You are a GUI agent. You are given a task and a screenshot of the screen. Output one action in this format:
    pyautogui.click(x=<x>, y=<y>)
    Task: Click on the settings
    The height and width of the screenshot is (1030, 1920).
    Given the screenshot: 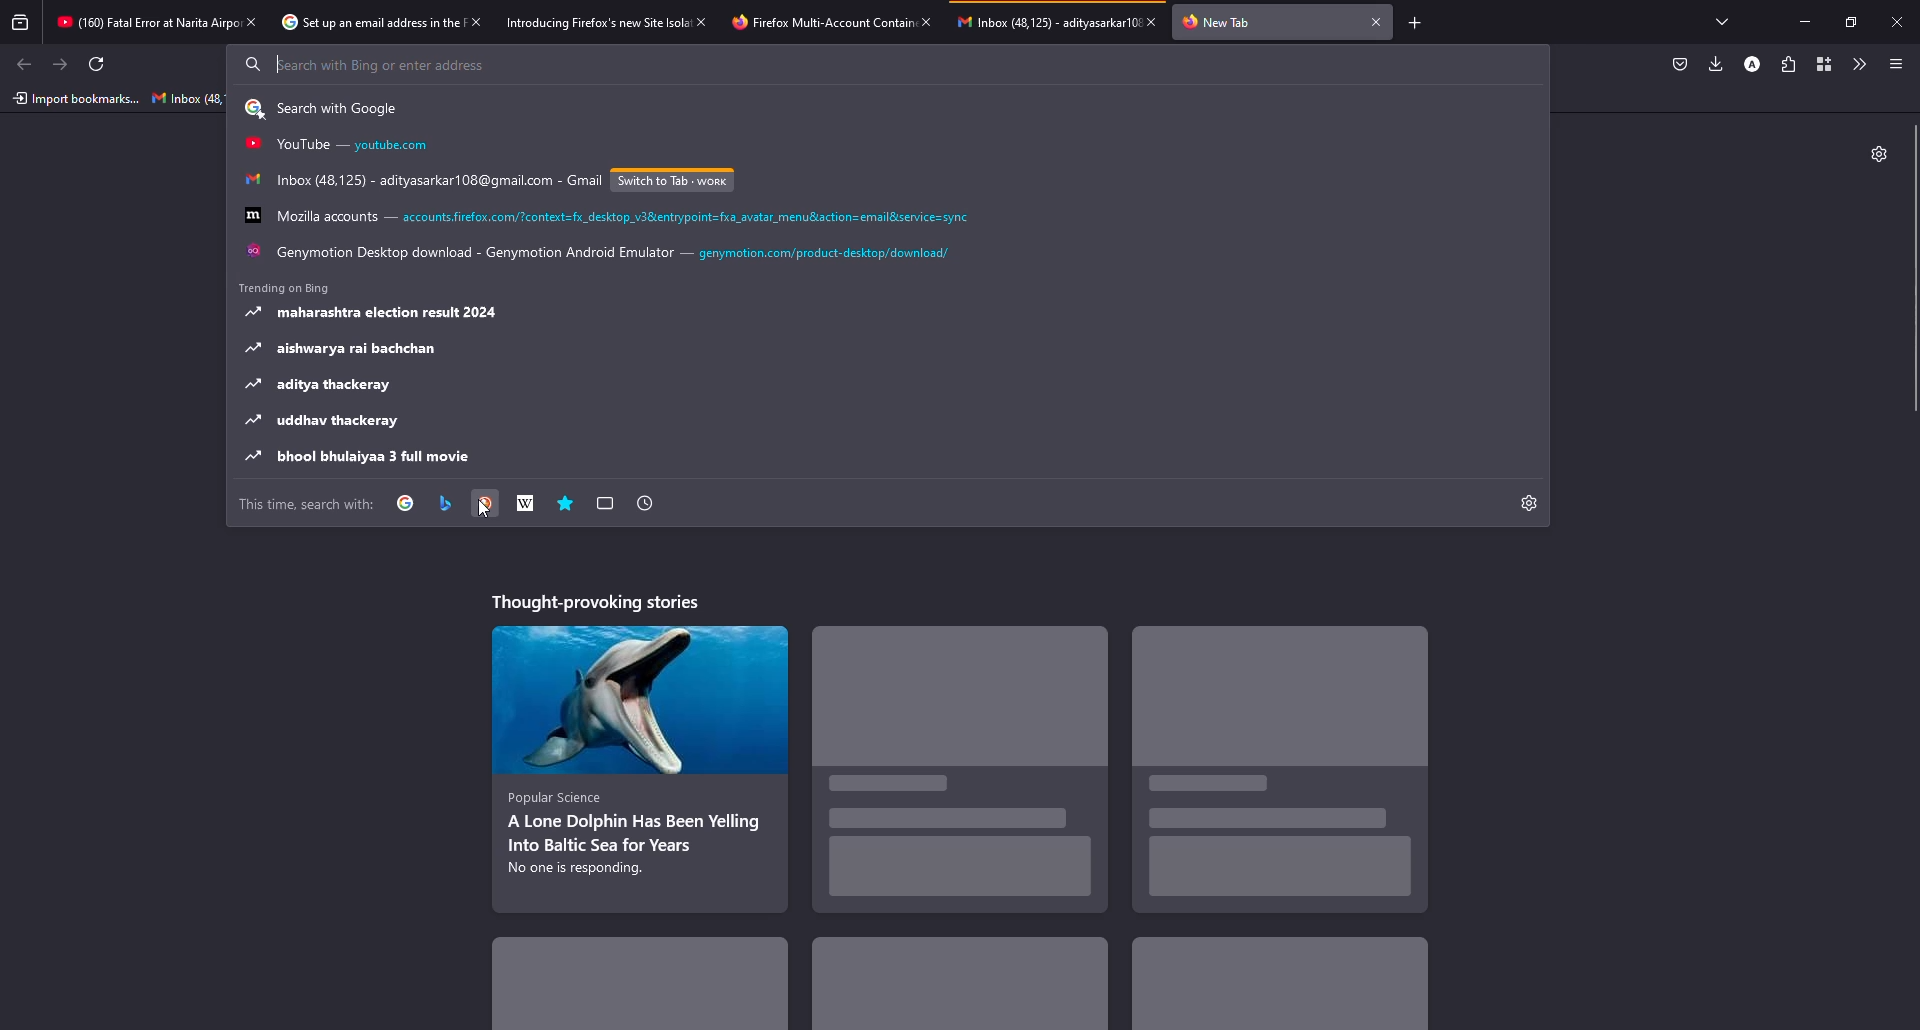 What is the action you would take?
    pyautogui.click(x=1528, y=502)
    